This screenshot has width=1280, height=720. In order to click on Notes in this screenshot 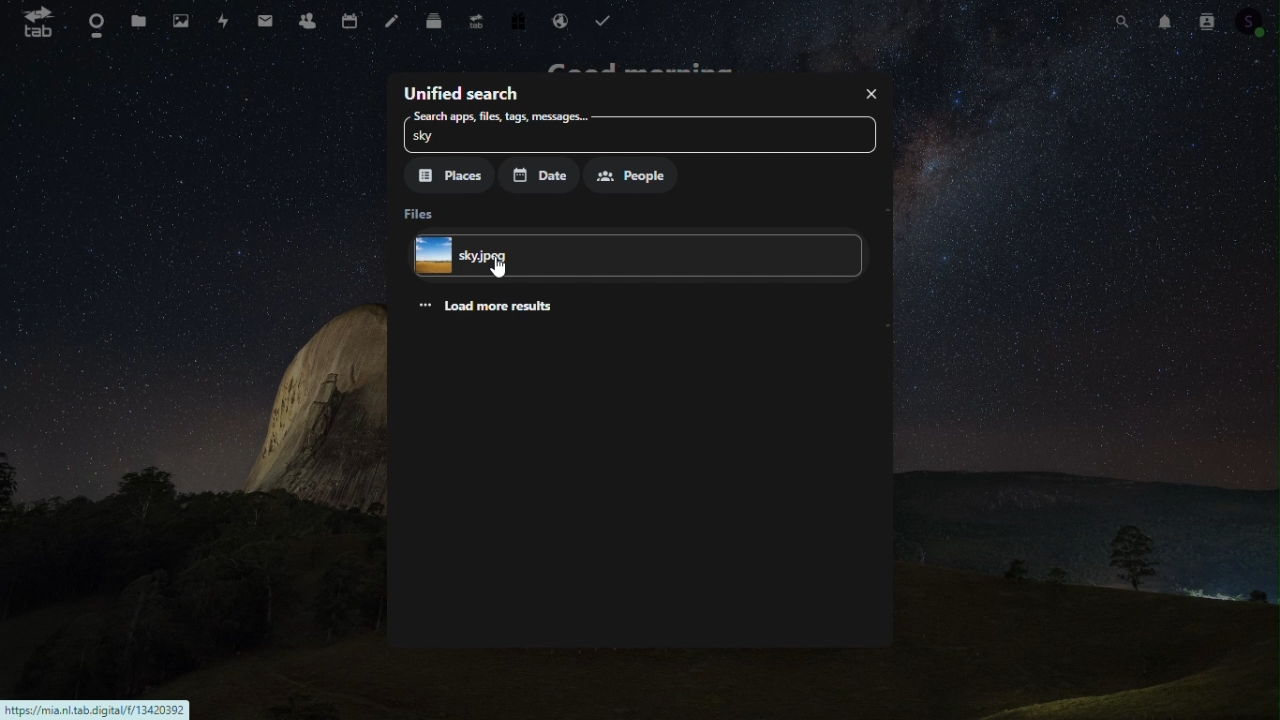, I will do `click(392, 19)`.